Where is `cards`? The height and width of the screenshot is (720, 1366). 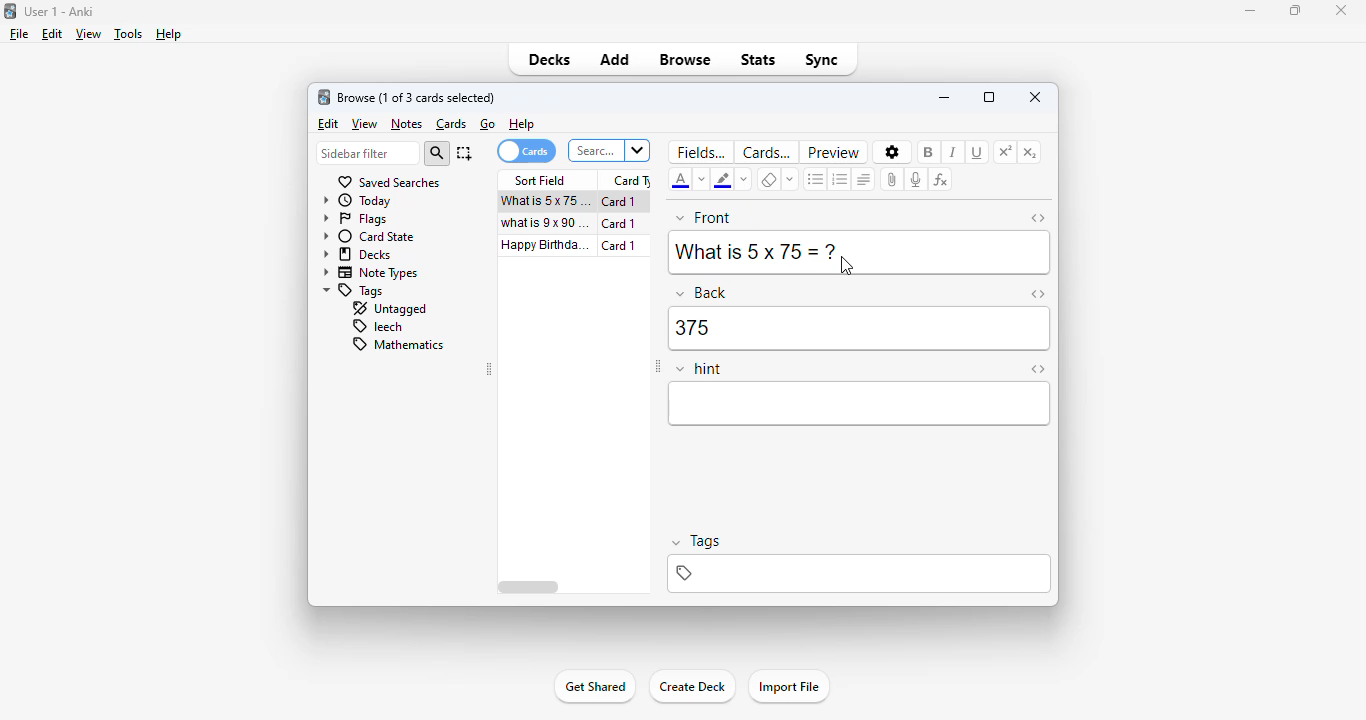
cards is located at coordinates (451, 125).